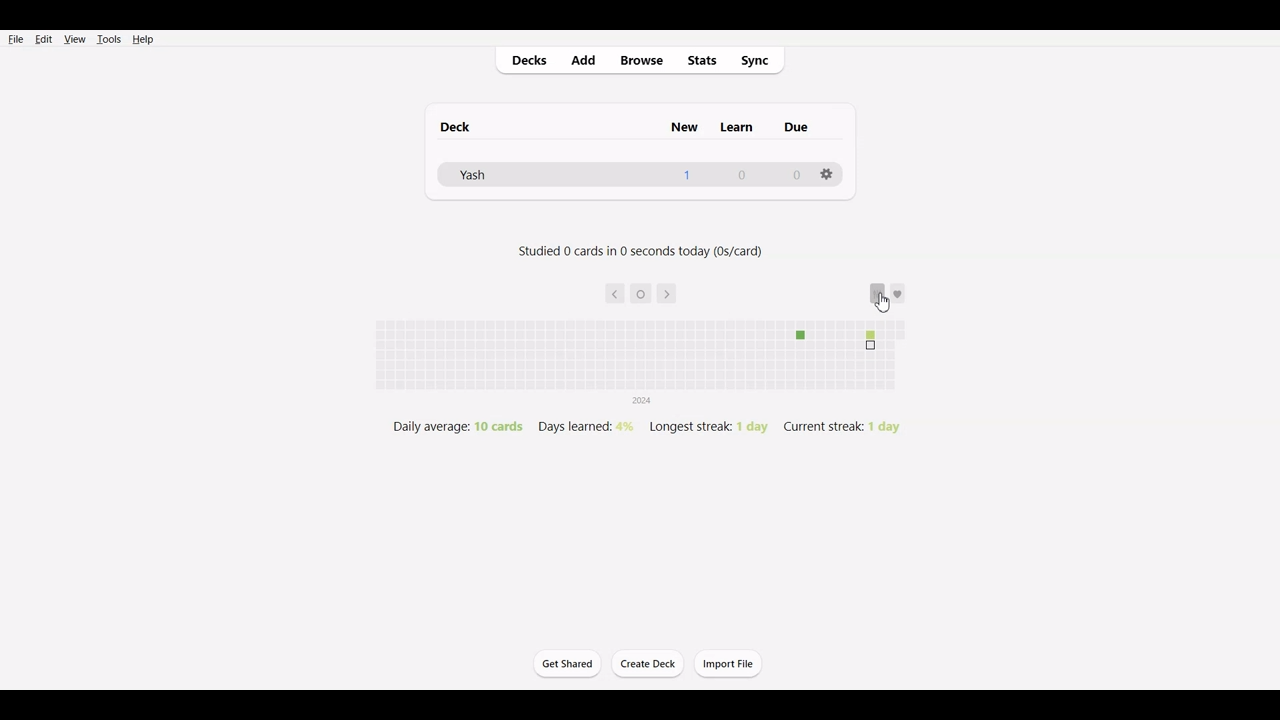 The height and width of the screenshot is (720, 1280). What do you see at coordinates (831, 174) in the screenshot?
I see `settings` at bounding box center [831, 174].